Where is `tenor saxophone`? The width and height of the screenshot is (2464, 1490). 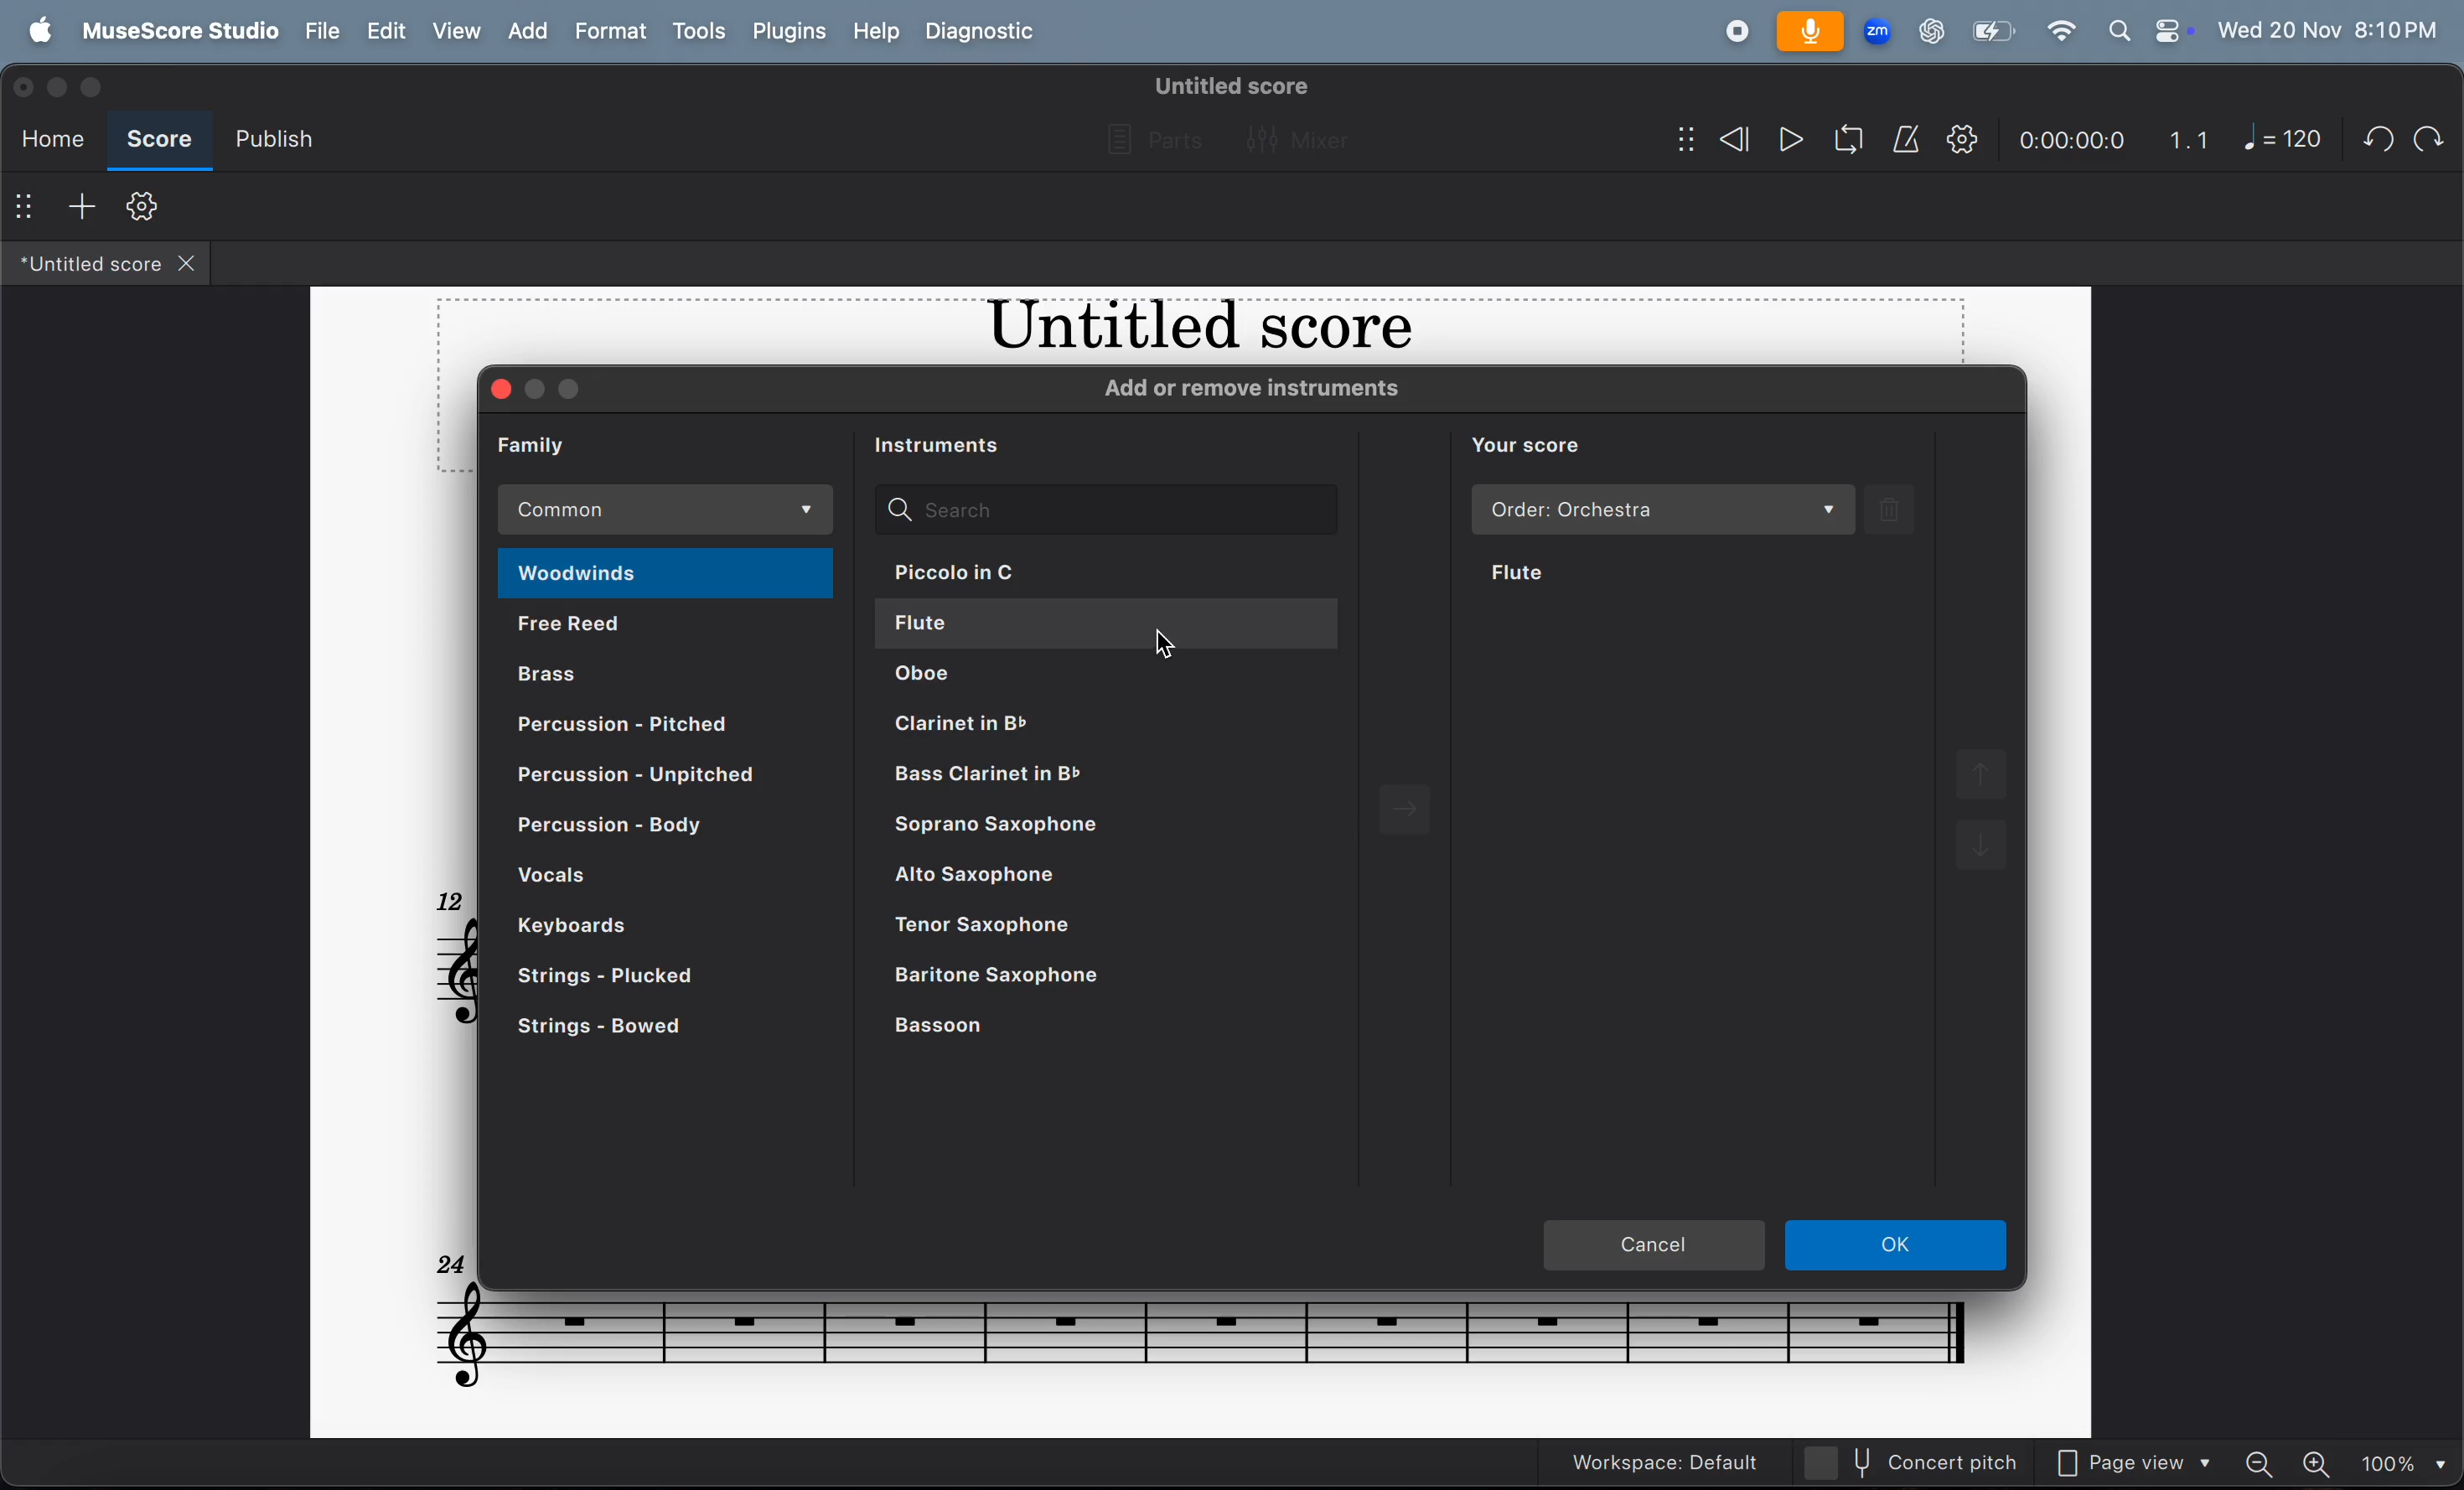 tenor saxophone is located at coordinates (1100, 928).